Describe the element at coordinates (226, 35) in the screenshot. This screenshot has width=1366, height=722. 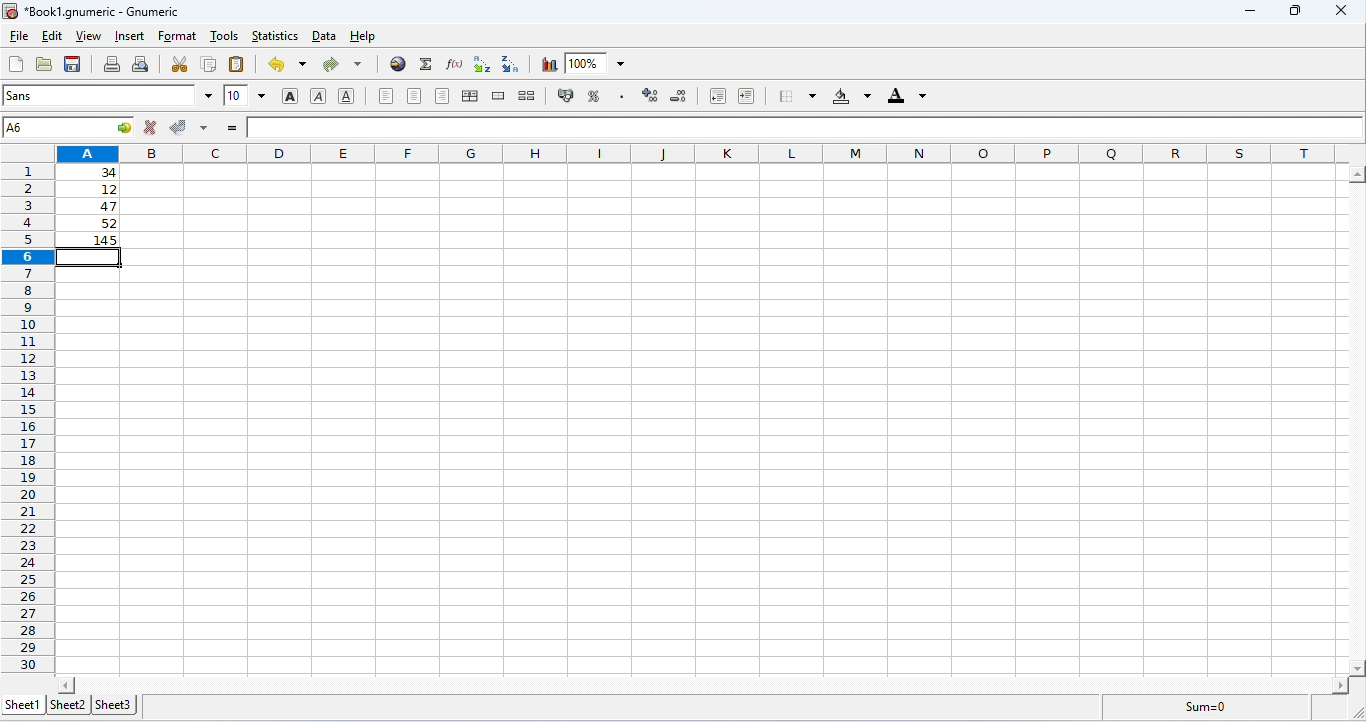
I see `tools` at that location.